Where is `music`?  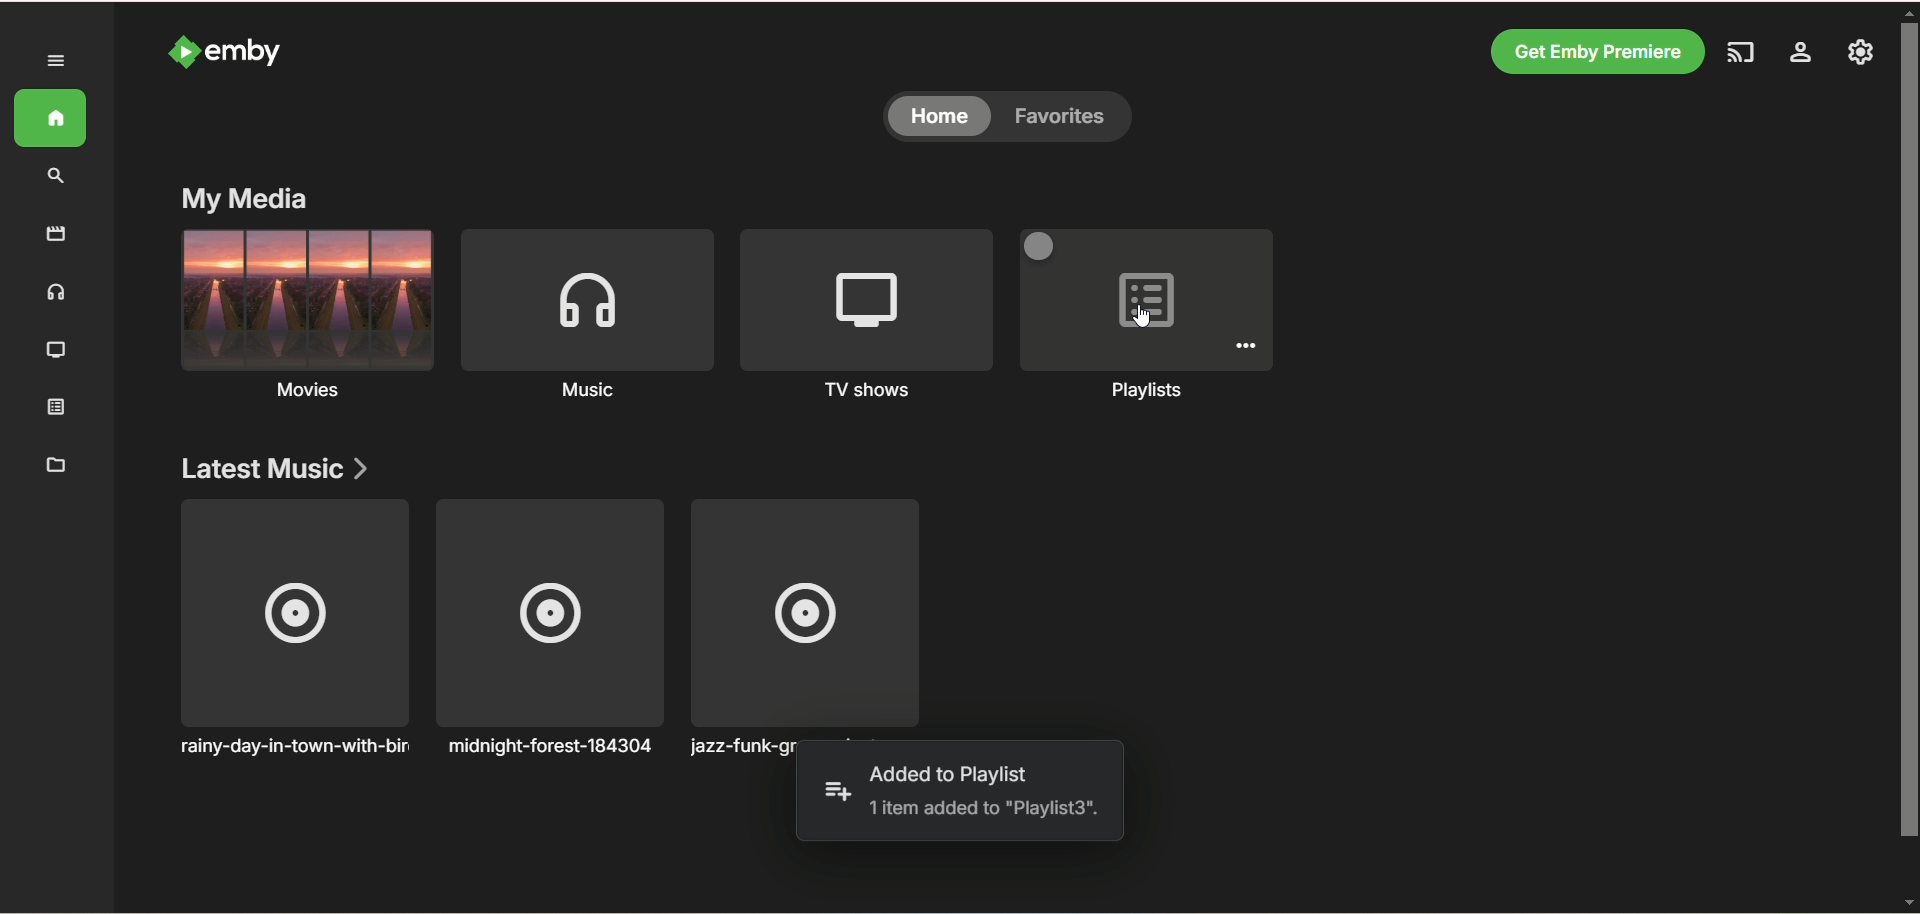 music is located at coordinates (57, 296).